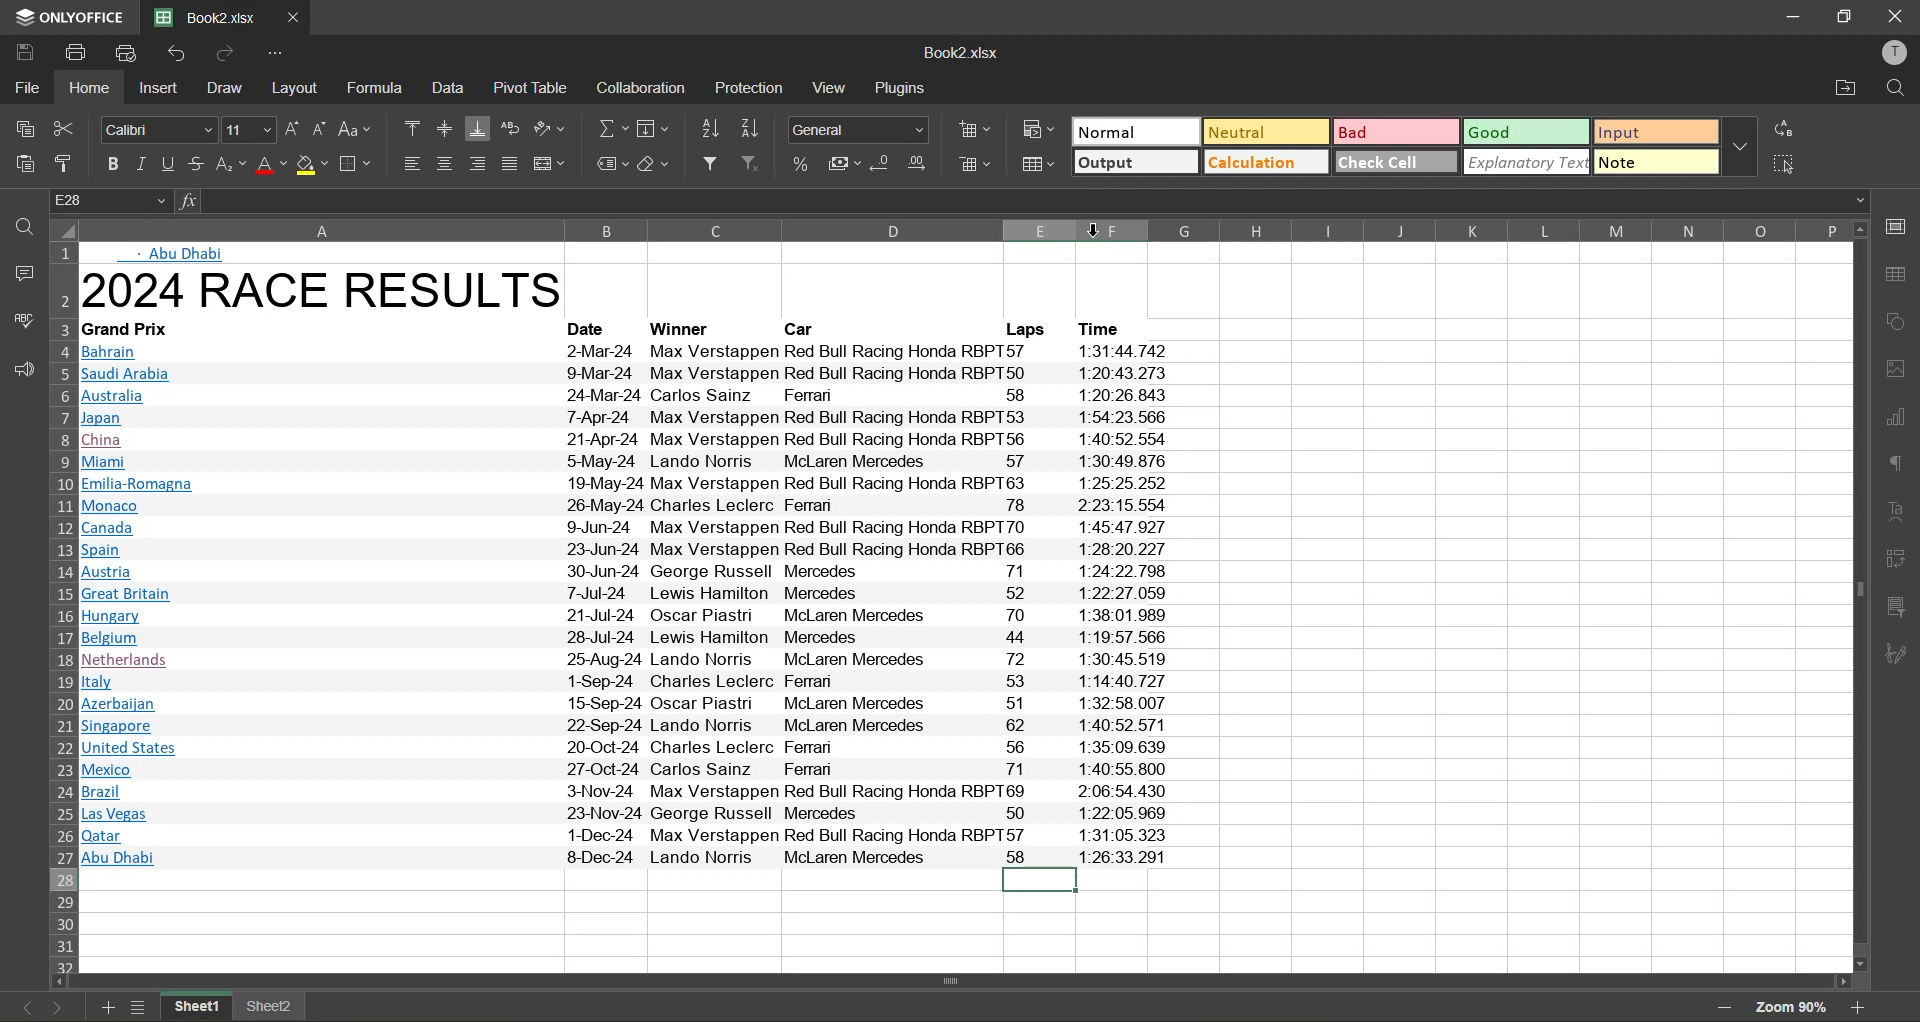 The height and width of the screenshot is (1022, 1920). Describe the element at coordinates (1264, 162) in the screenshot. I see `calculation` at that location.